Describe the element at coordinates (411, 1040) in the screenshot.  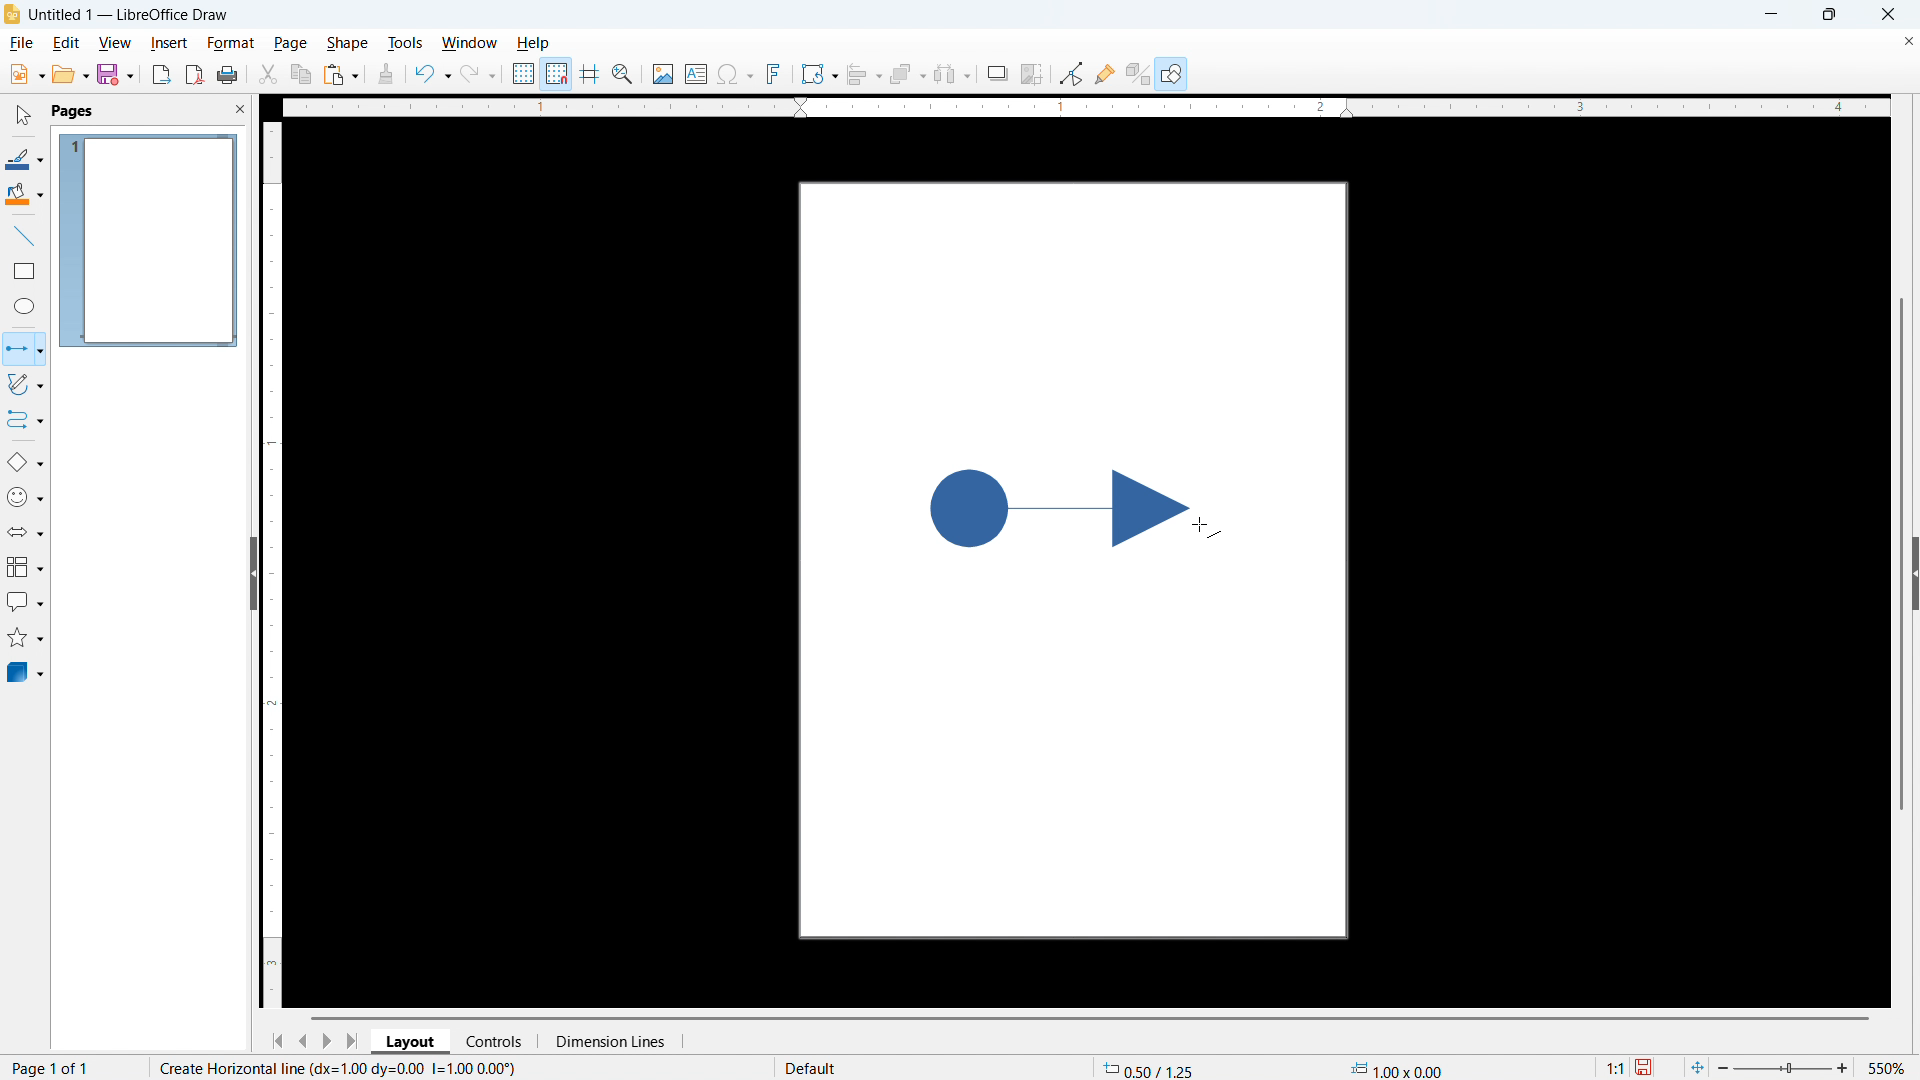
I see `Layout ` at that location.